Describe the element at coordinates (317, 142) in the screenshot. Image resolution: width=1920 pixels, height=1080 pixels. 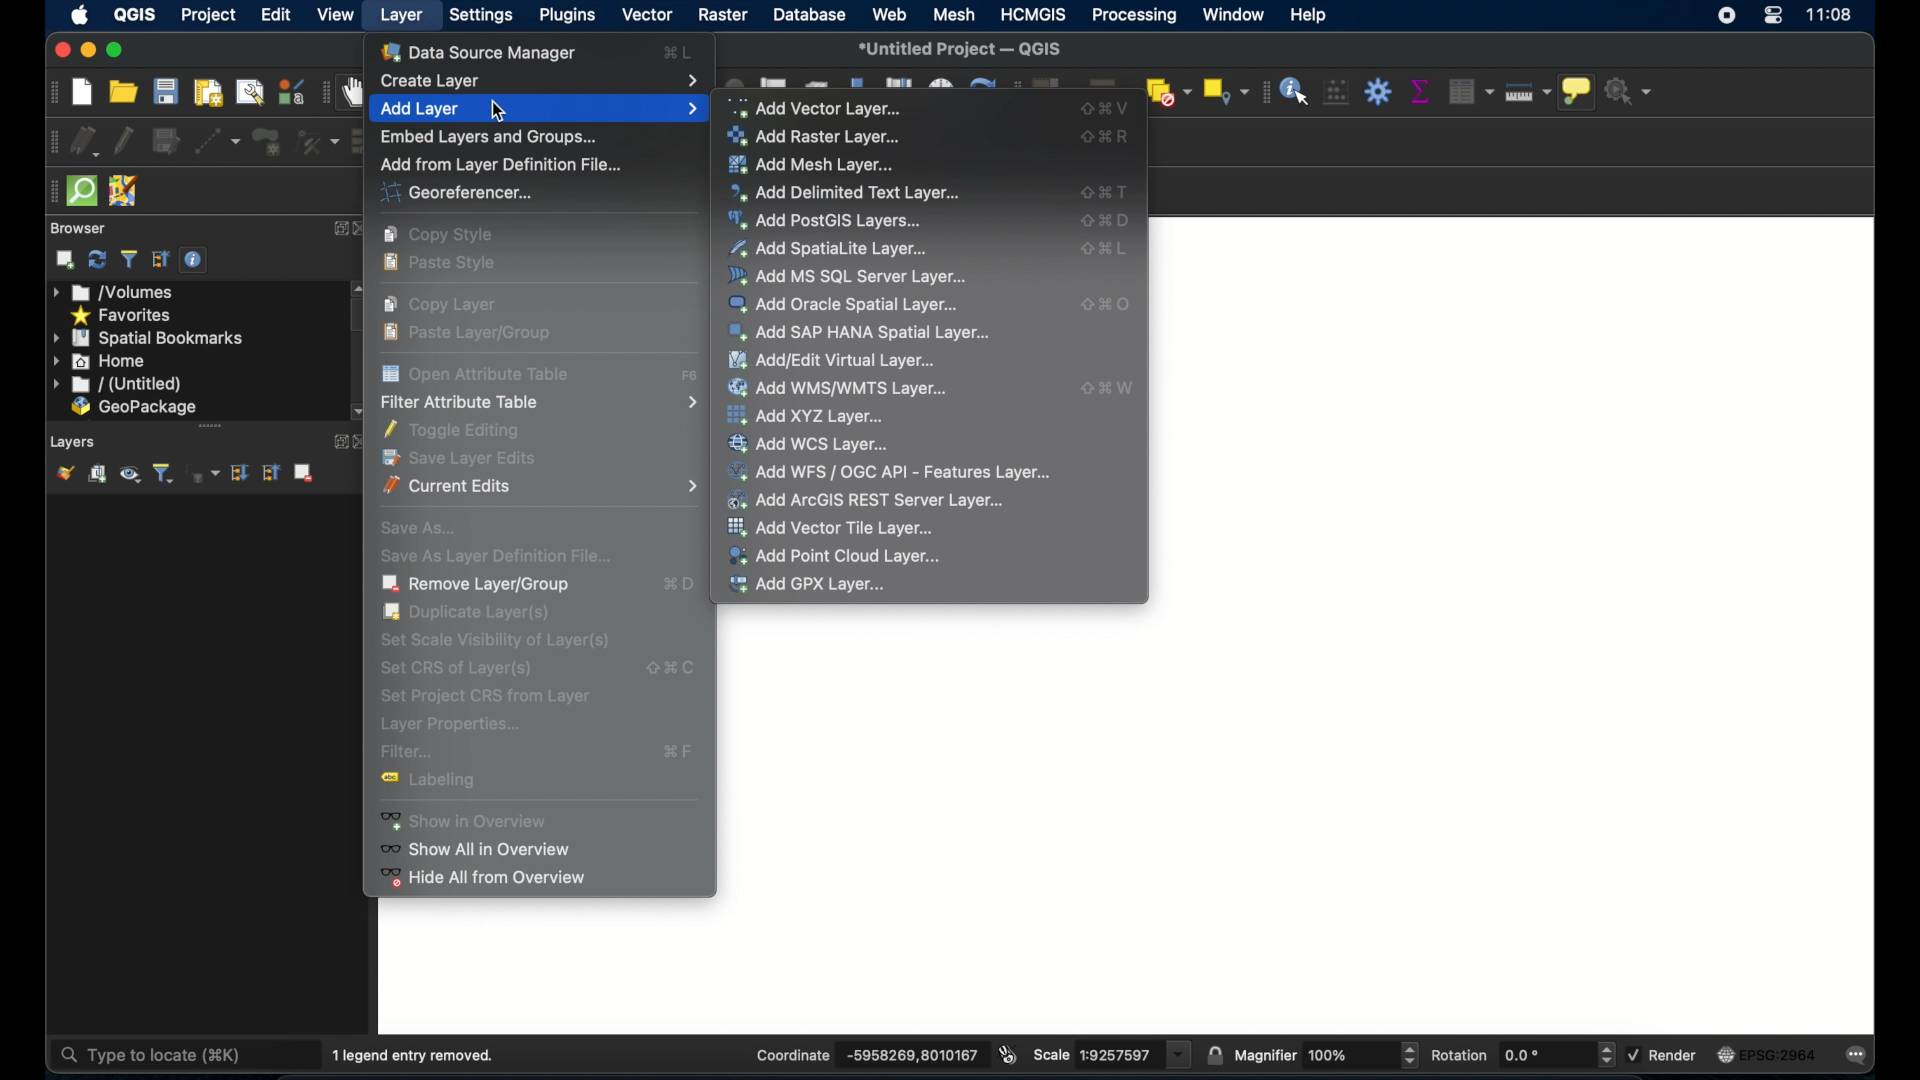
I see `modify attributes ` at that location.